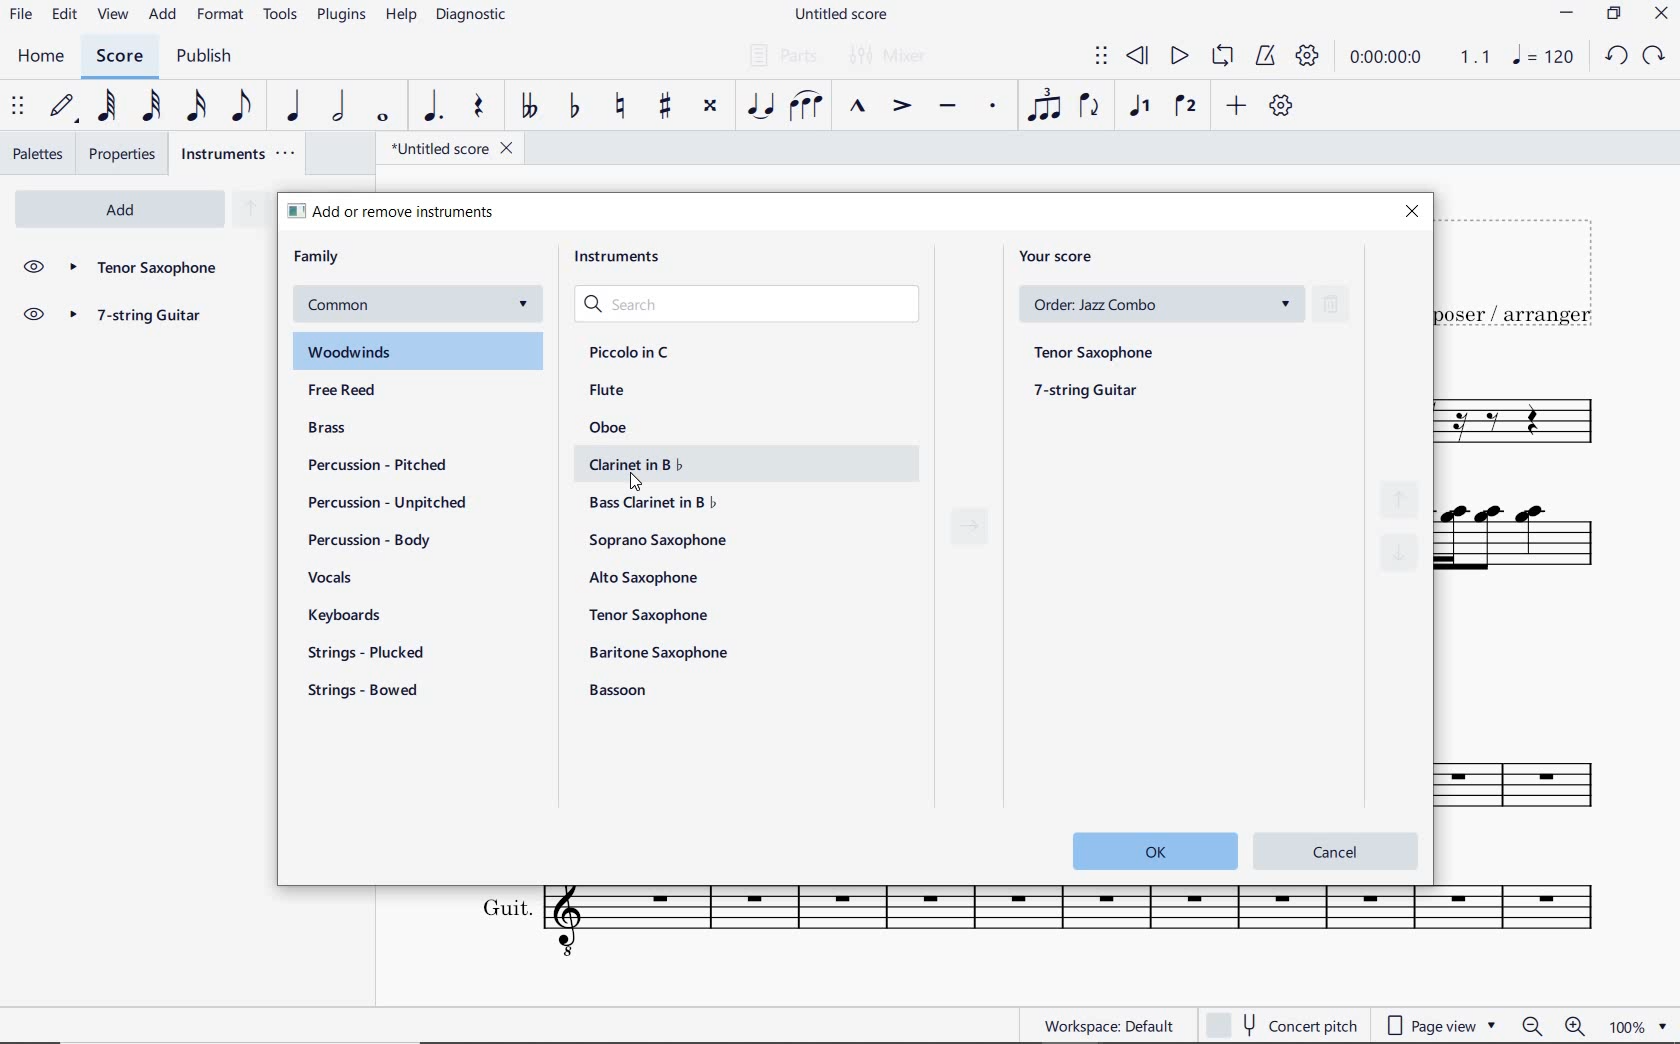  Describe the element at coordinates (478, 108) in the screenshot. I see `REST` at that location.